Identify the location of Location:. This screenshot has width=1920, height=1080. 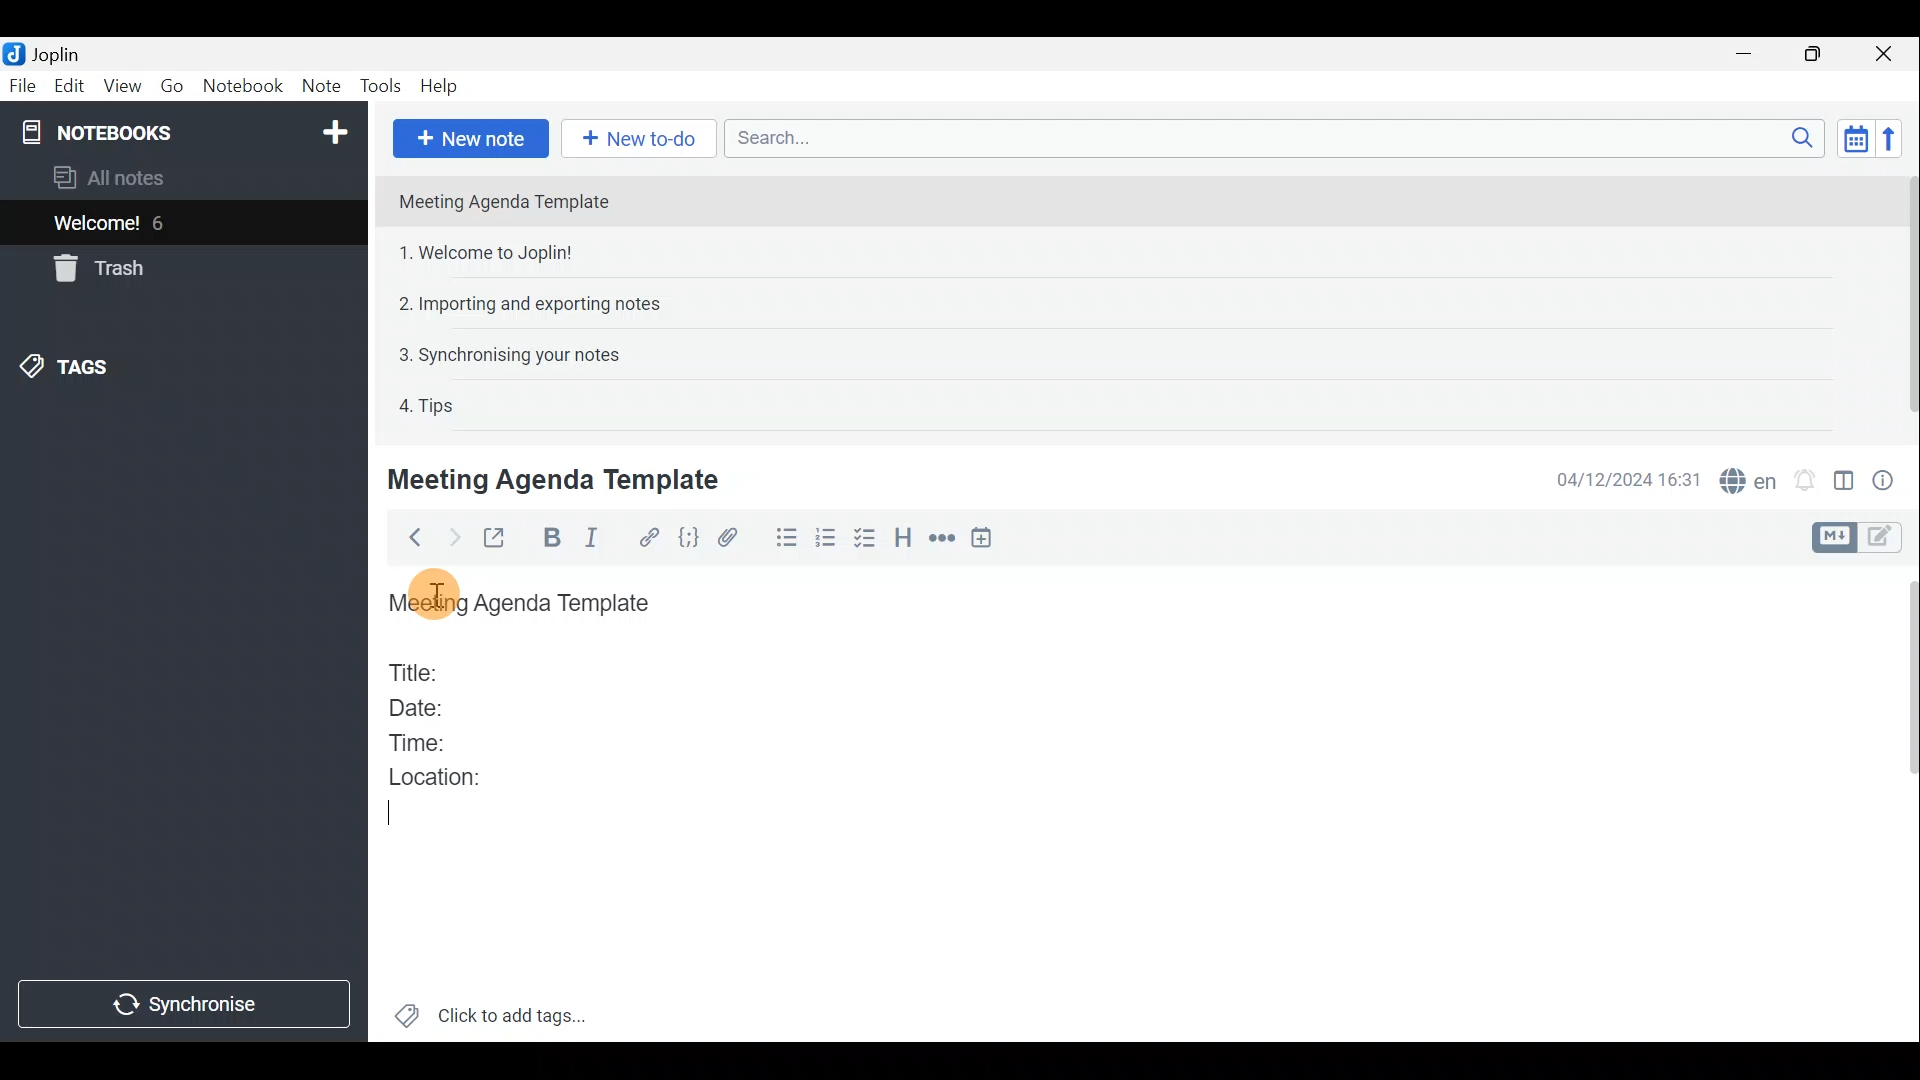
(442, 778).